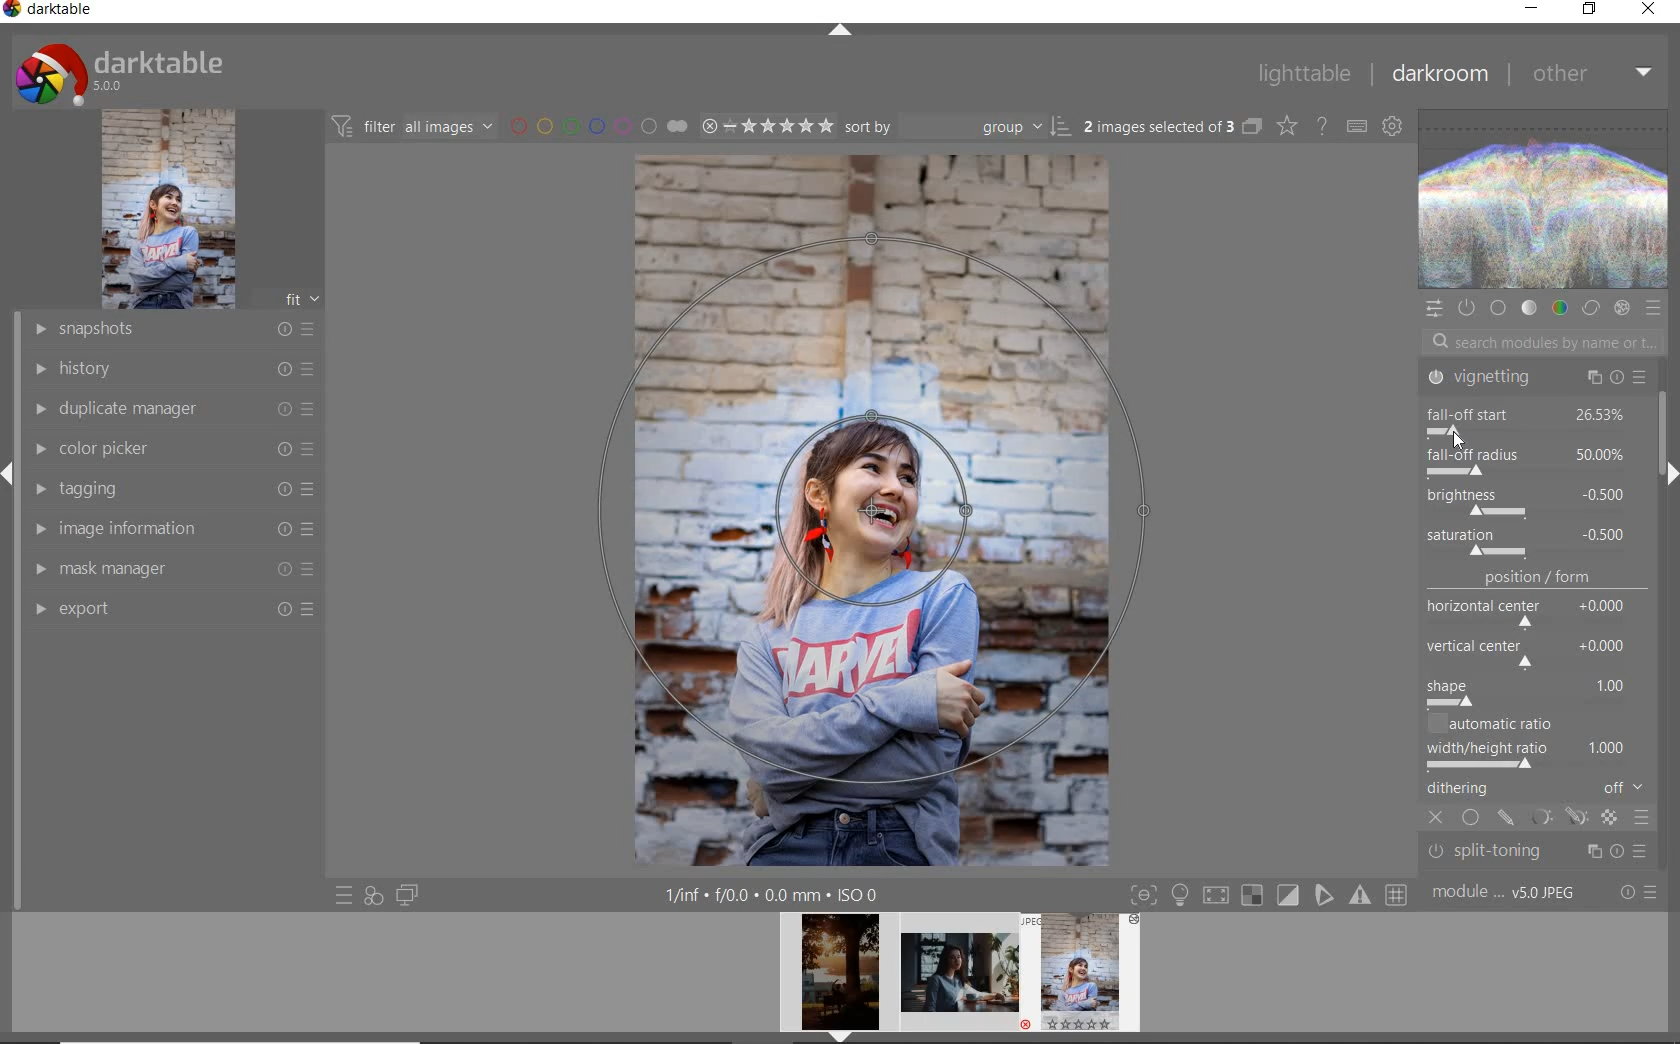 The width and height of the screenshot is (1680, 1044). Describe the element at coordinates (1433, 309) in the screenshot. I see `quick access panel` at that location.